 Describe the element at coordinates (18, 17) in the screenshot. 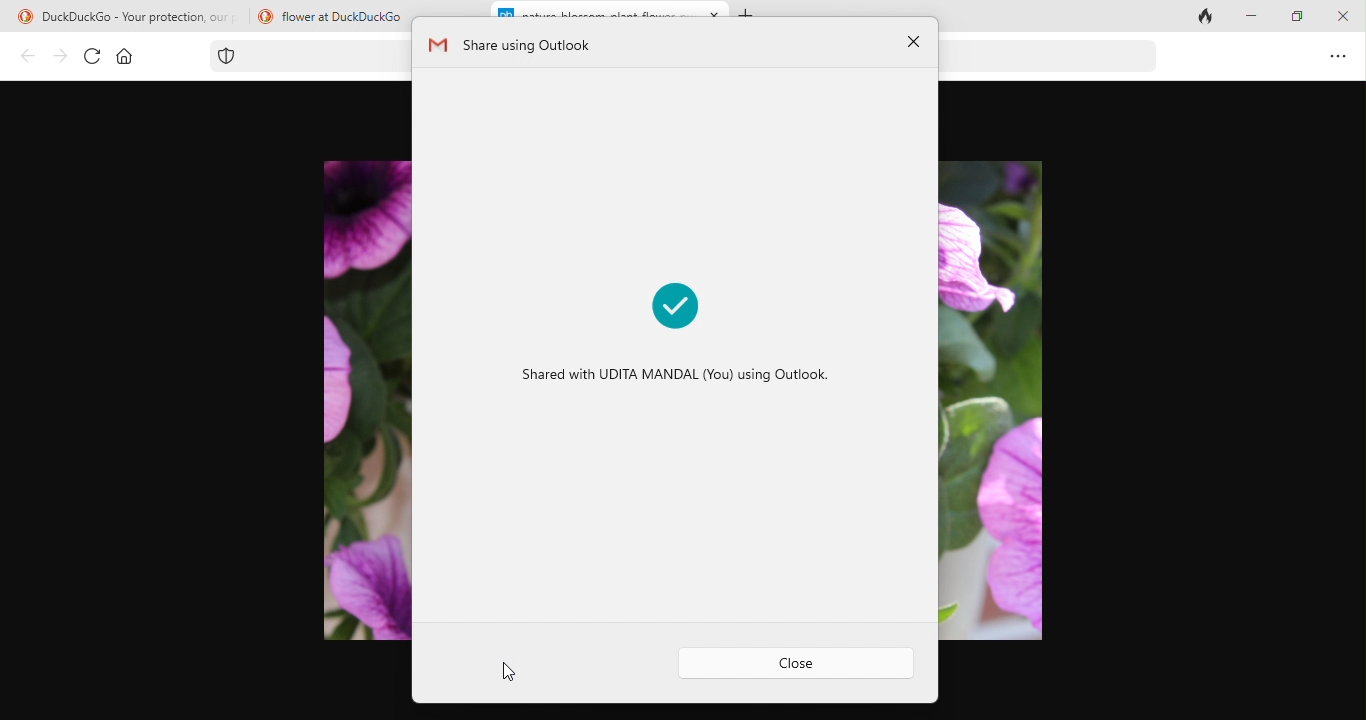

I see `duckduck go logo` at that location.